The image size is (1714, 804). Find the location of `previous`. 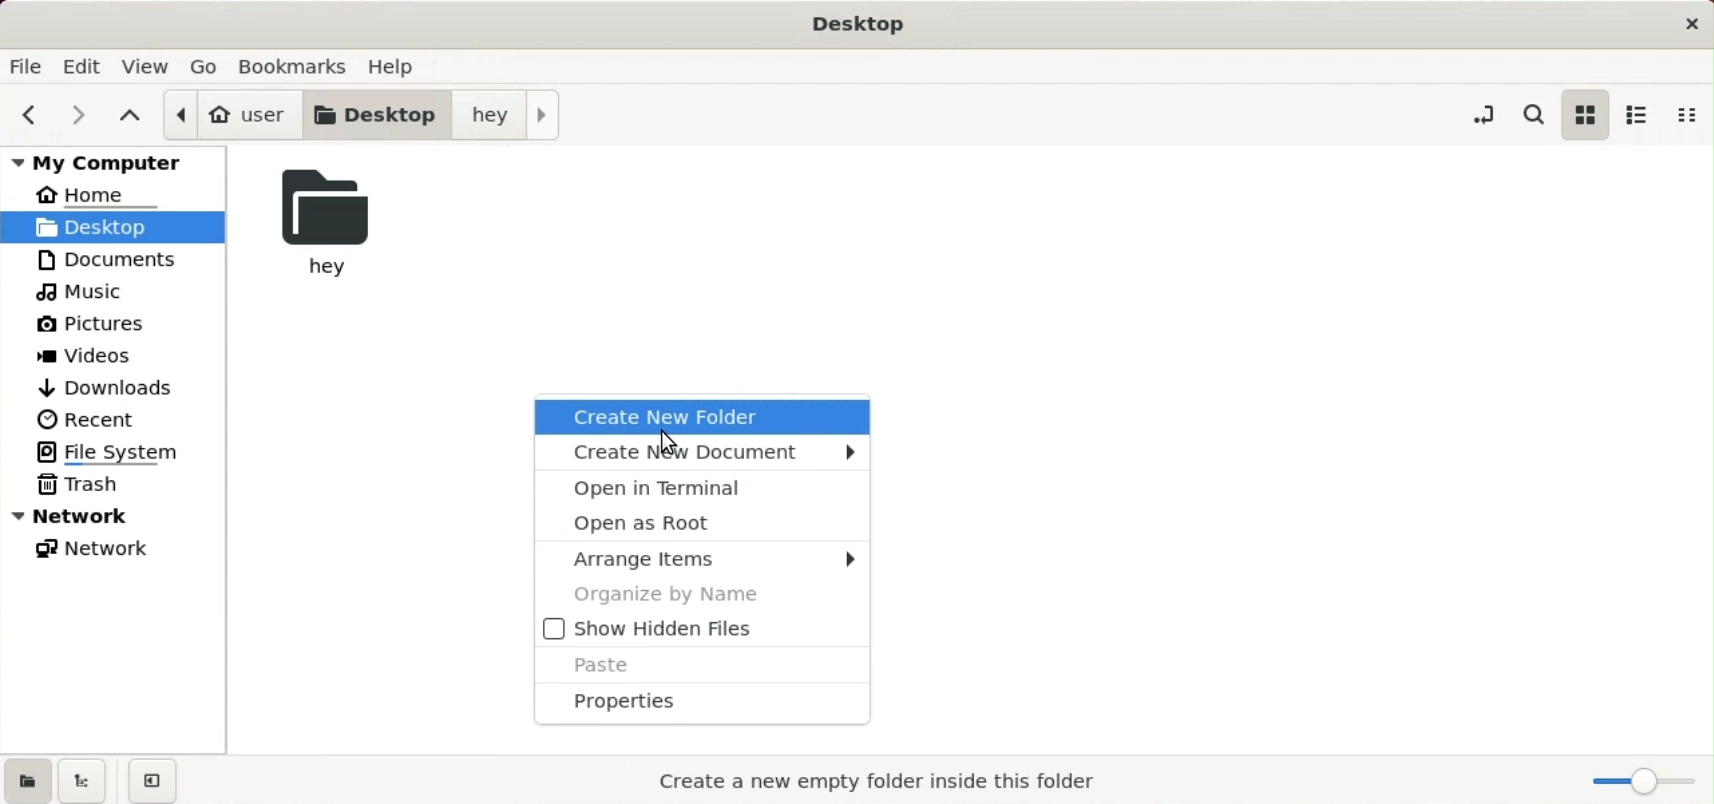

previous is located at coordinates (30, 114).